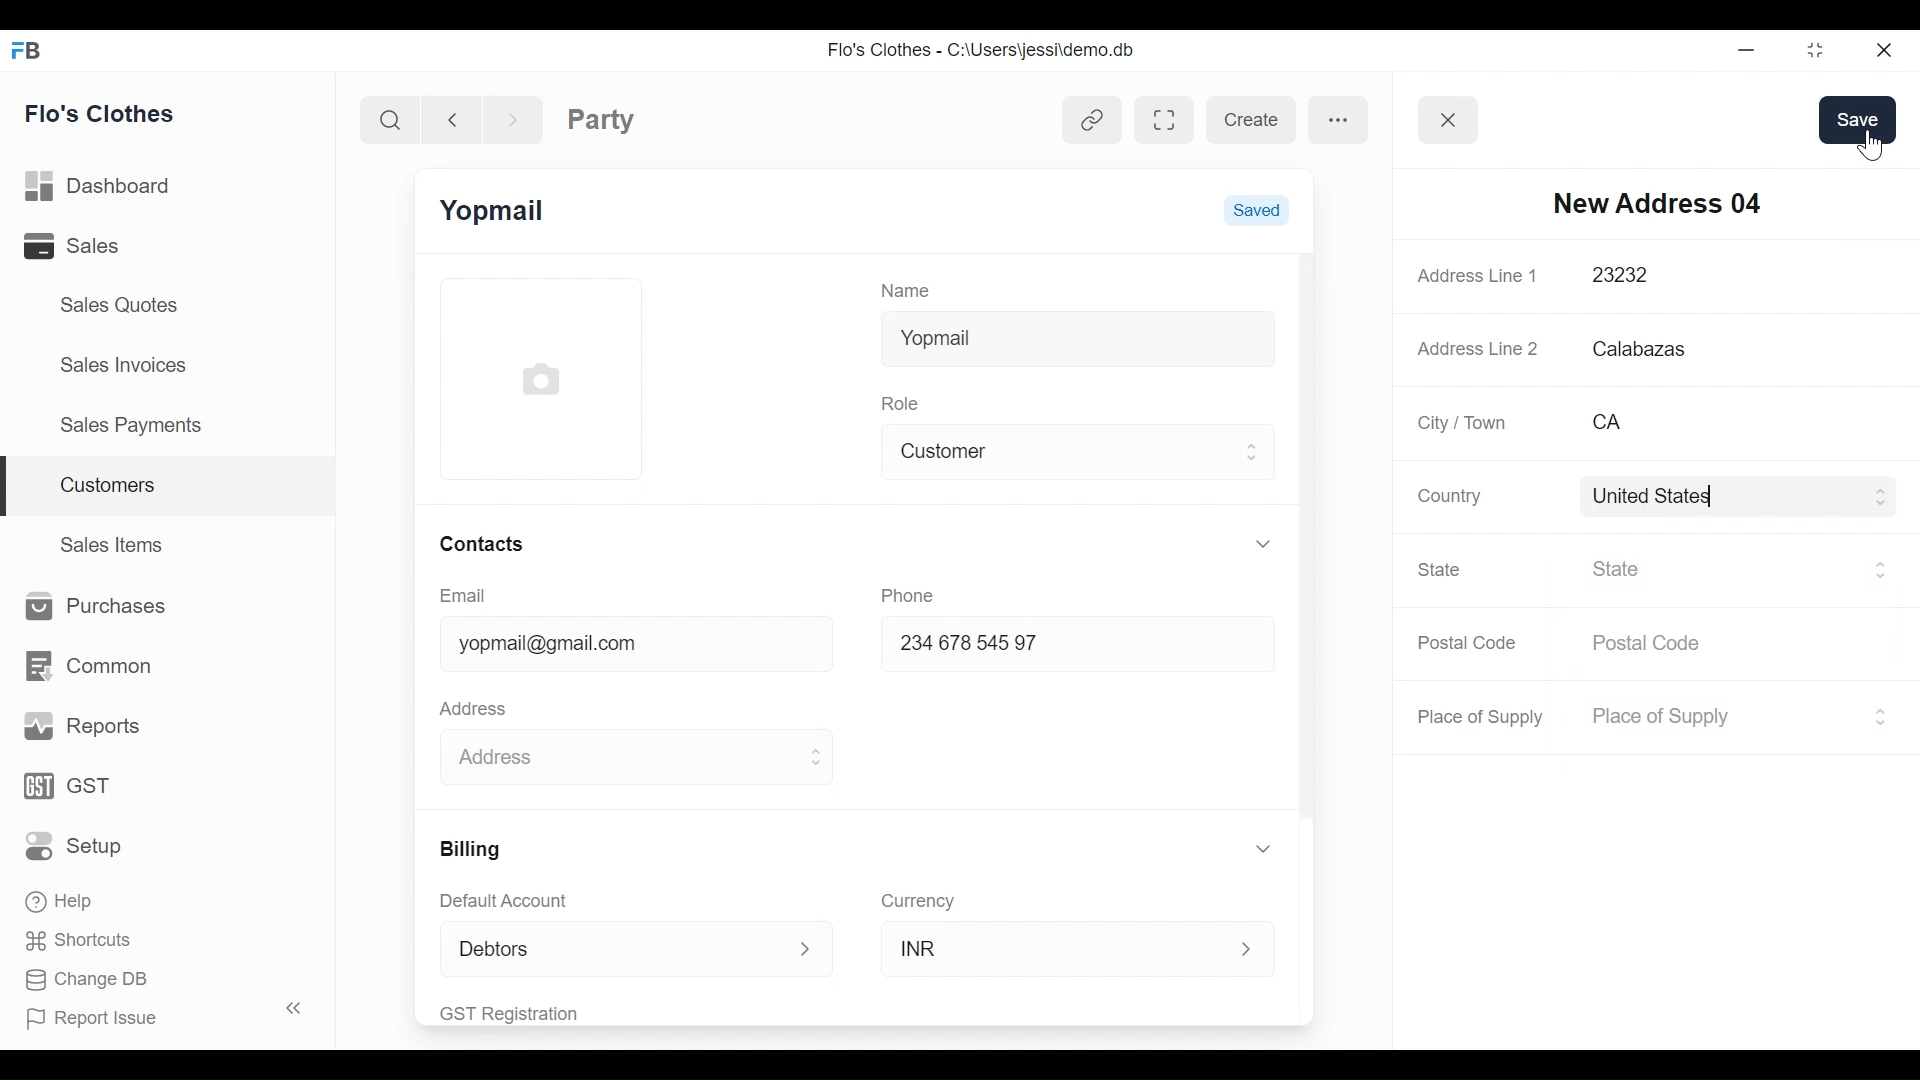 The image size is (1920, 1080). What do you see at coordinates (1256, 208) in the screenshot?
I see `Saved` at bounding box center [1256, 208].